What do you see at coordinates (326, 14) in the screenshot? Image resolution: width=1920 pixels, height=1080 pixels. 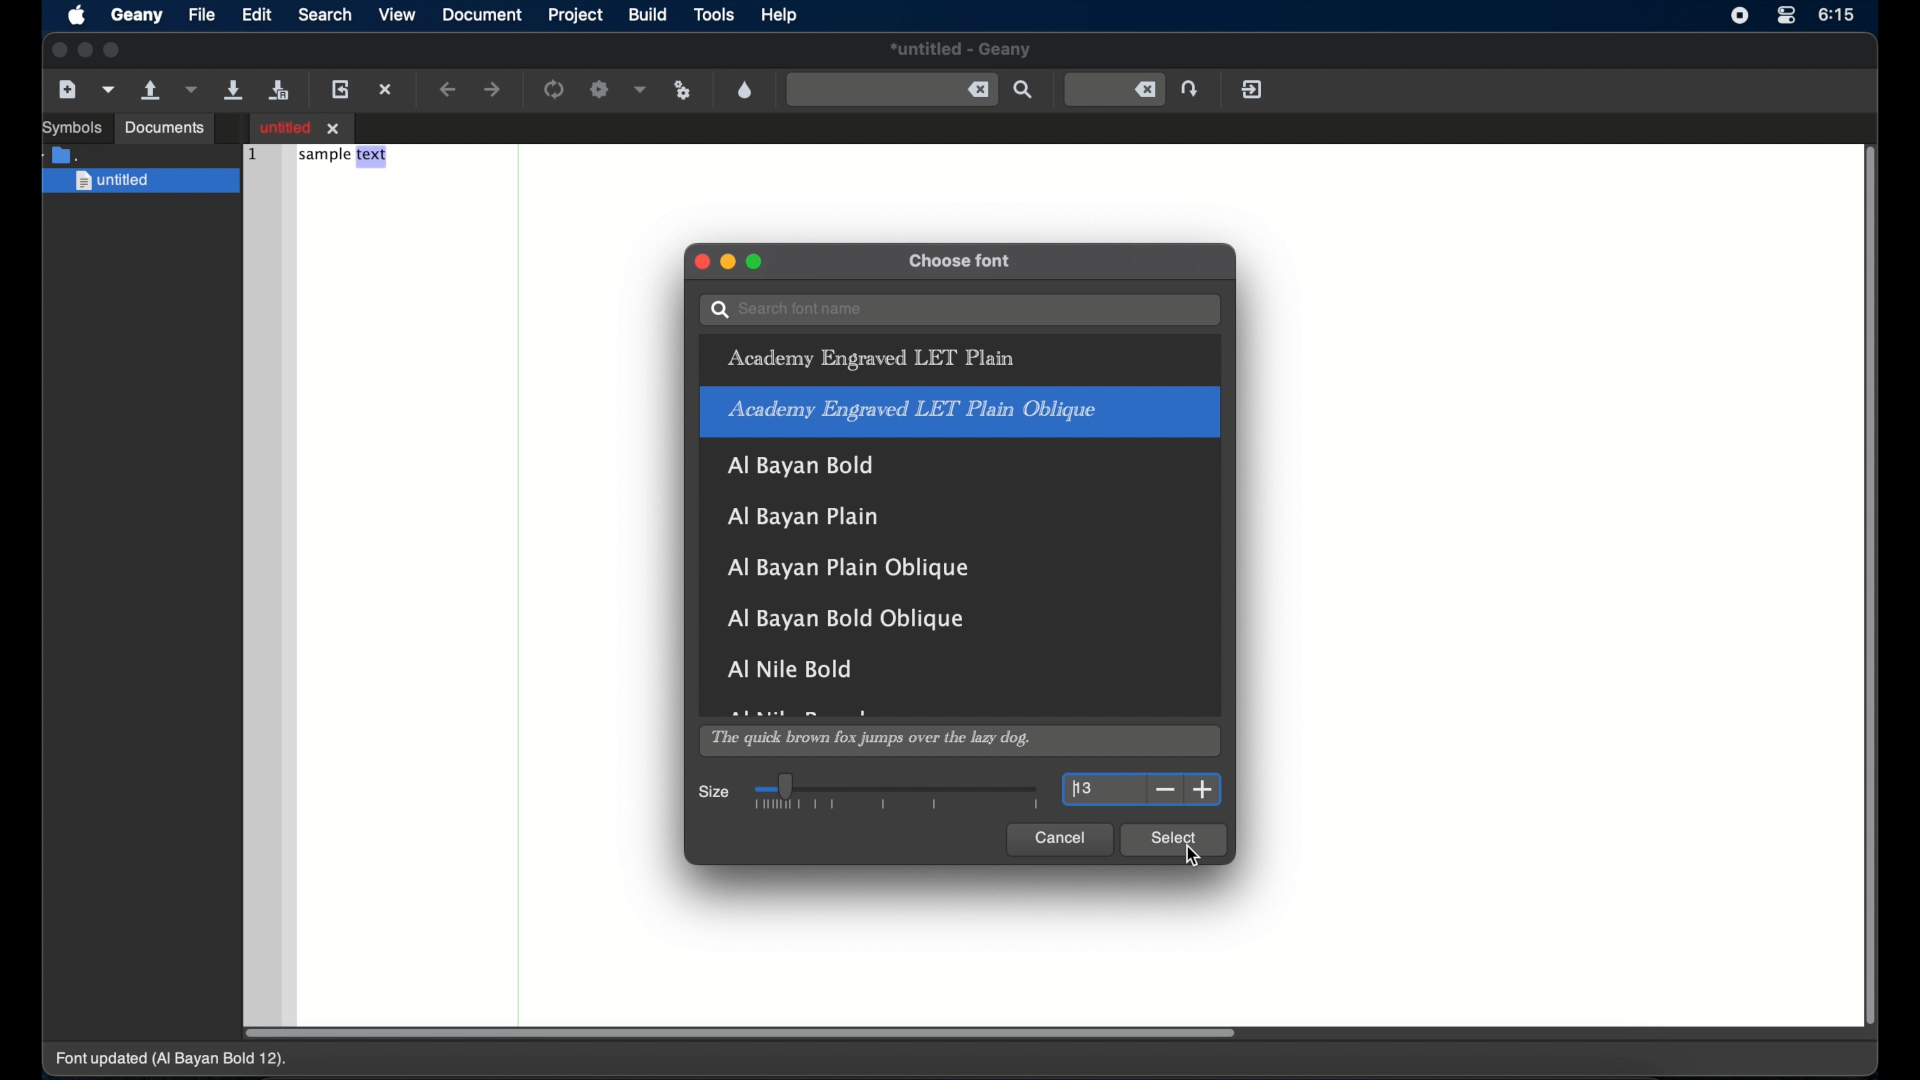 I see `search` at bounding box center [326, 14].